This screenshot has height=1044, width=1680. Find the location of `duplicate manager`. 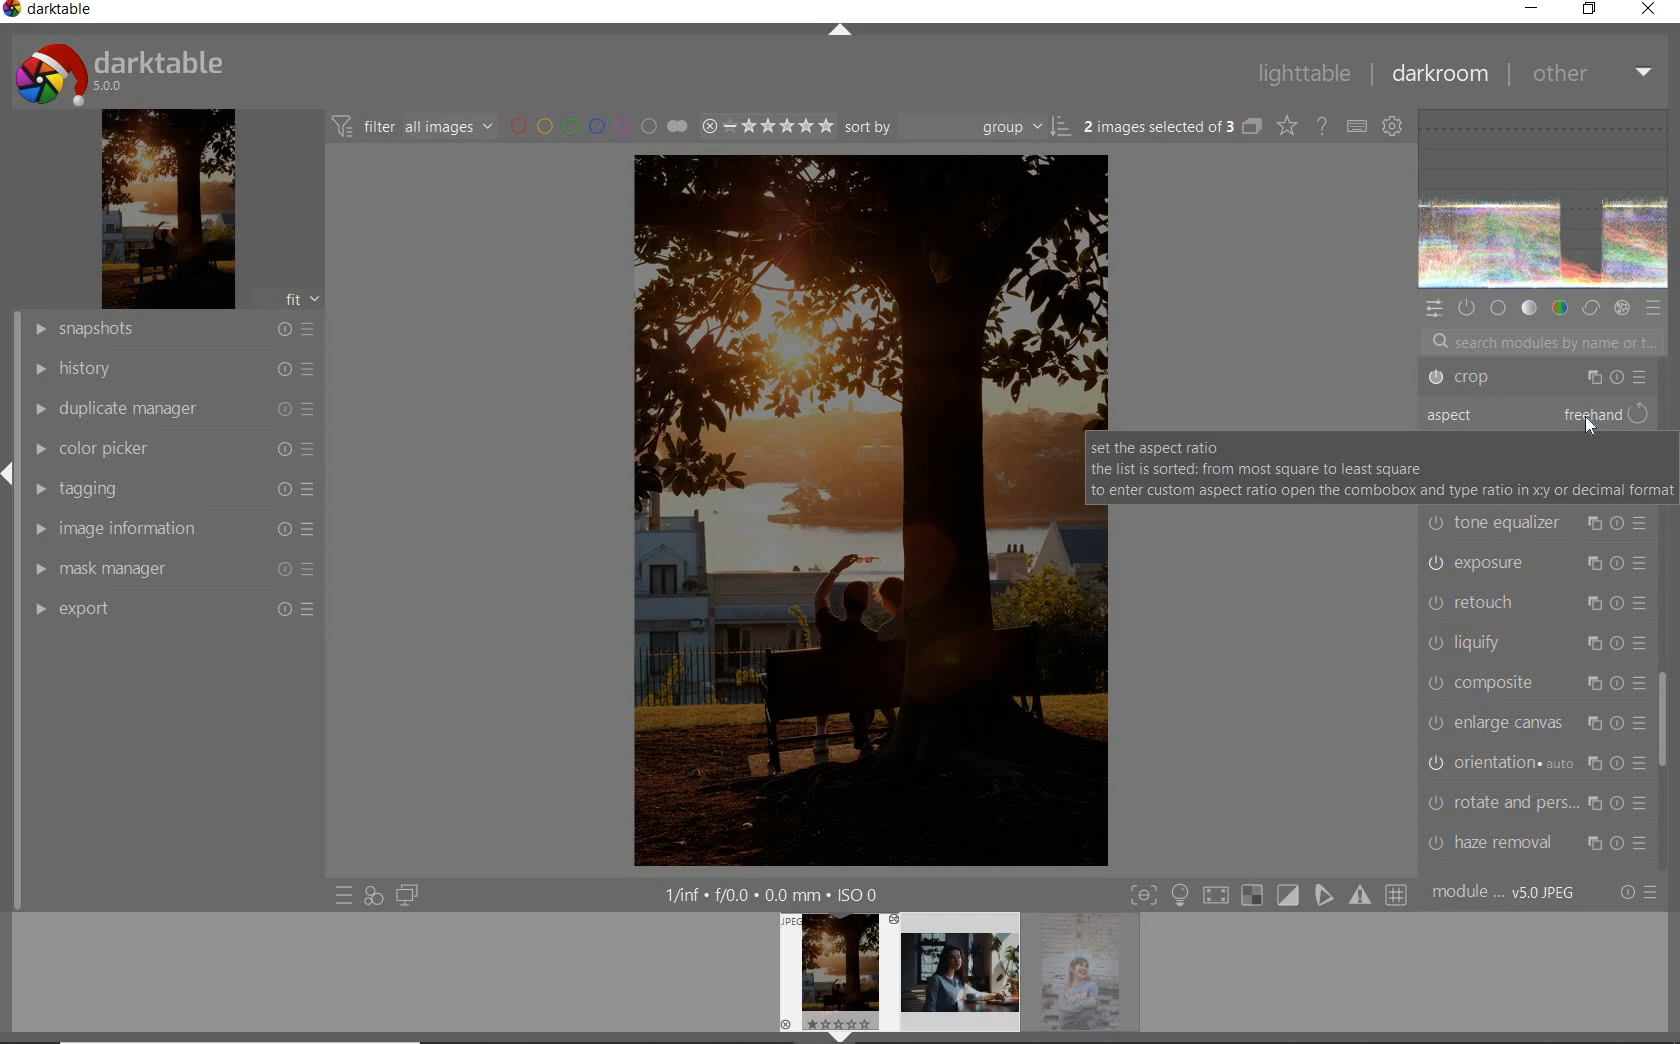

duplicate manager is located at coordinates (173, 408).